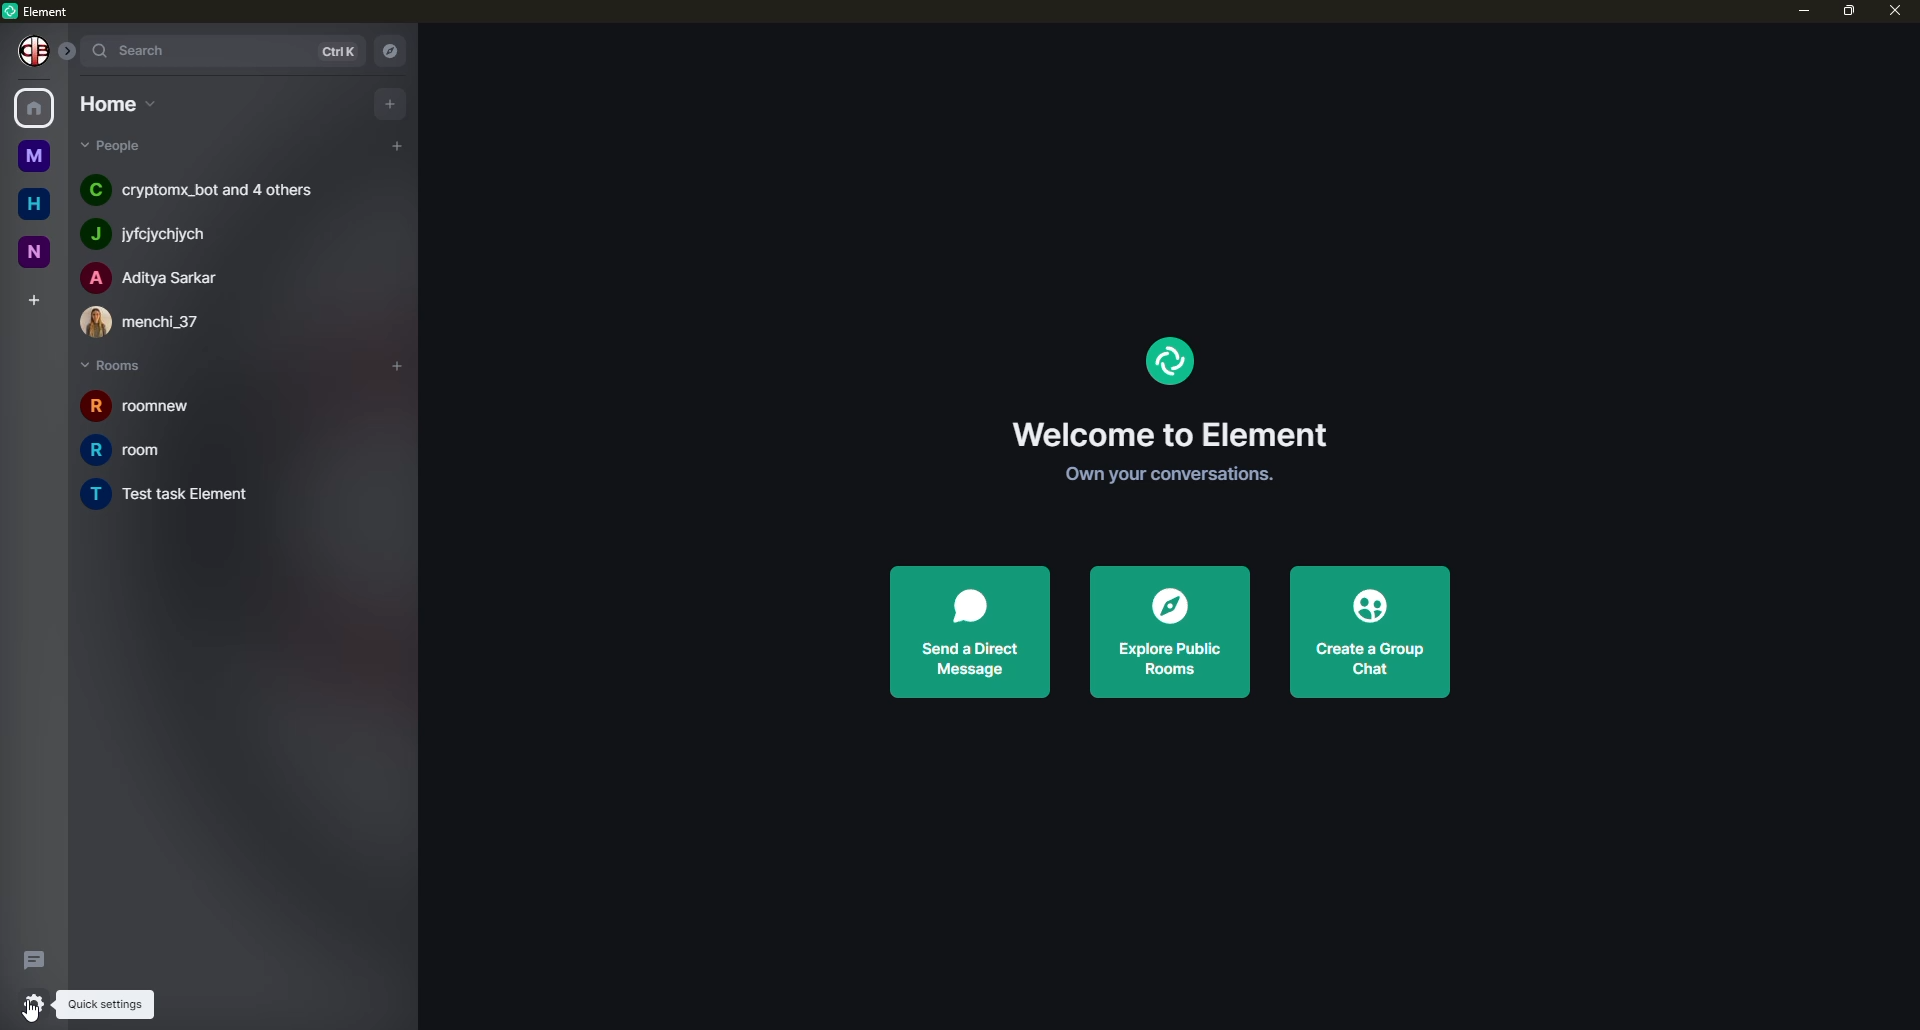  Describe the element at coordinates (198, 189) in the screenshot. I see `people` at that location.